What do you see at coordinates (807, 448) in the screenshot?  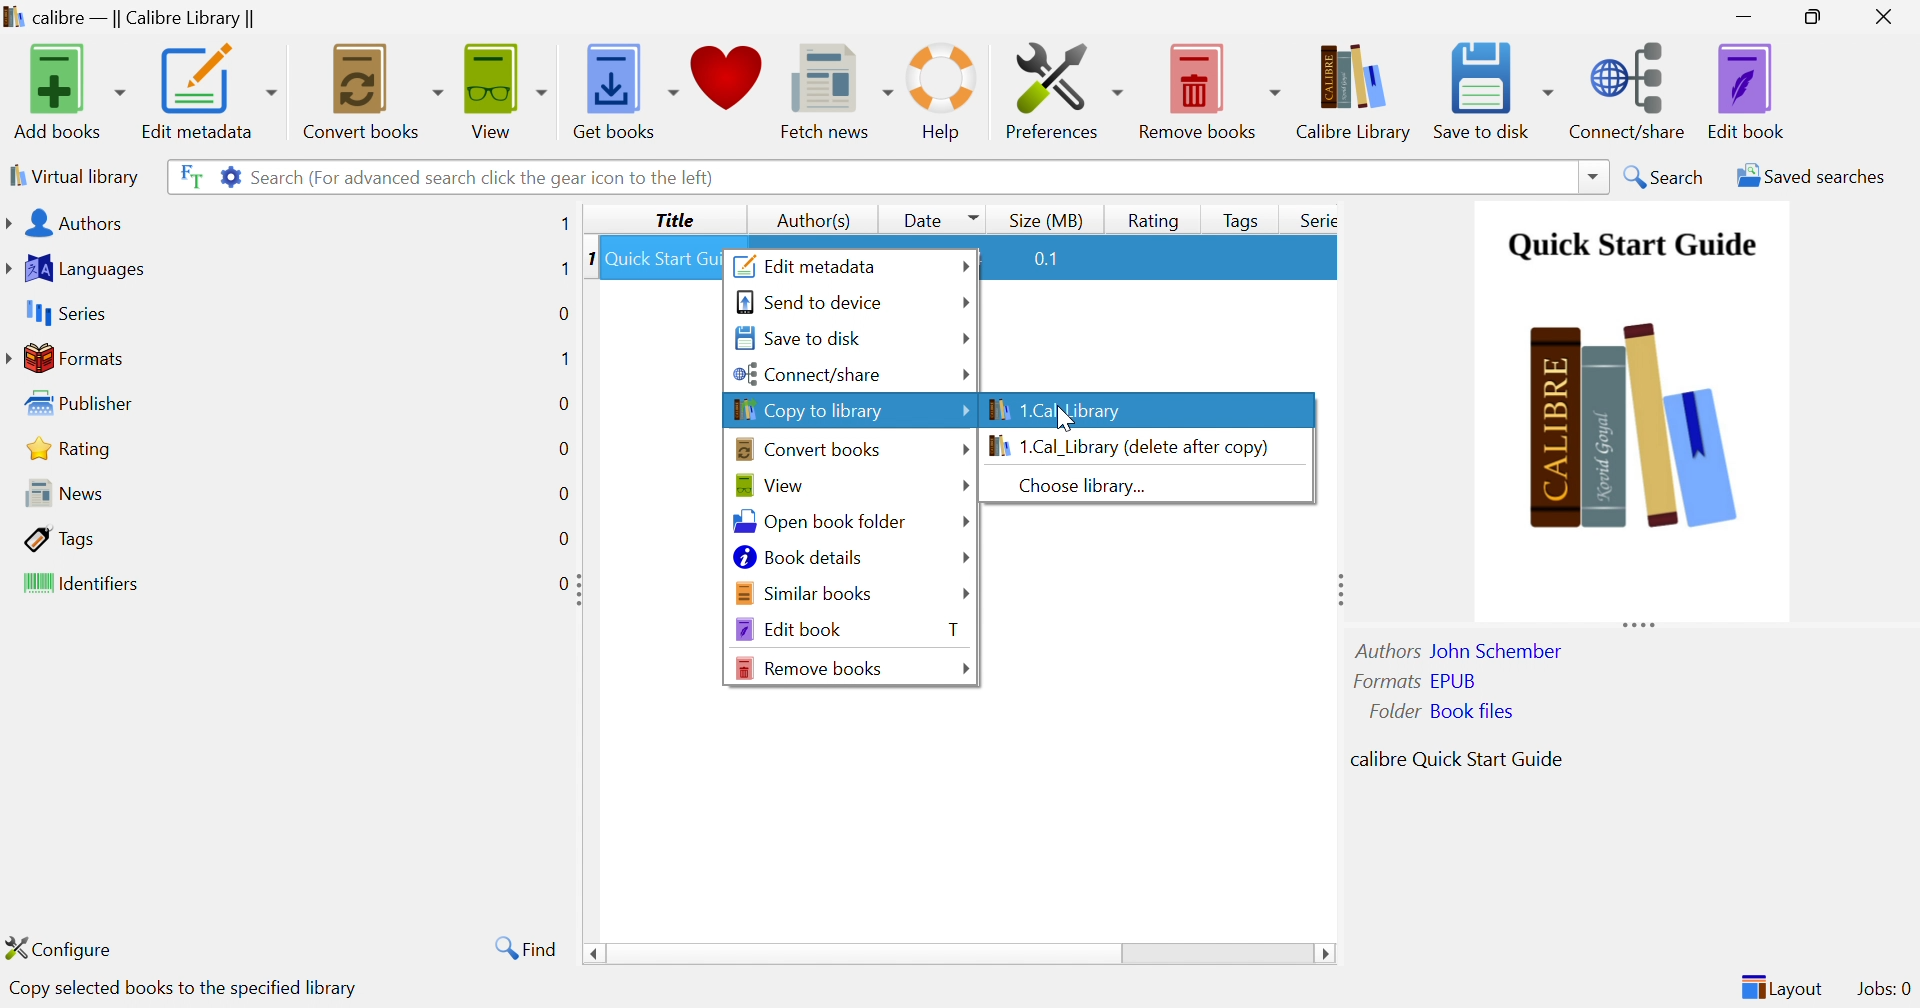 I see `Convert` at bounding box center [807, 448].